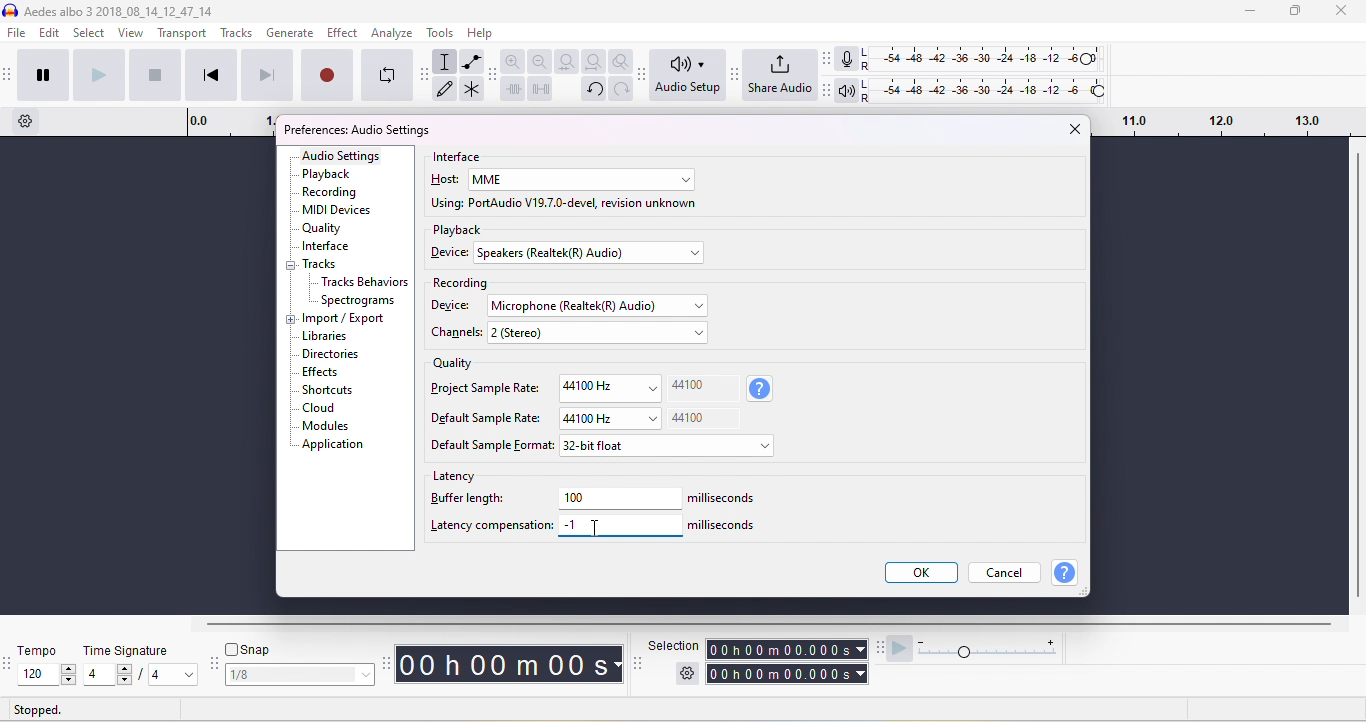  What do you see at coordinates (611, 418) in the screenshot?
I see `44100 Hz` at bounding box center [611, 418].